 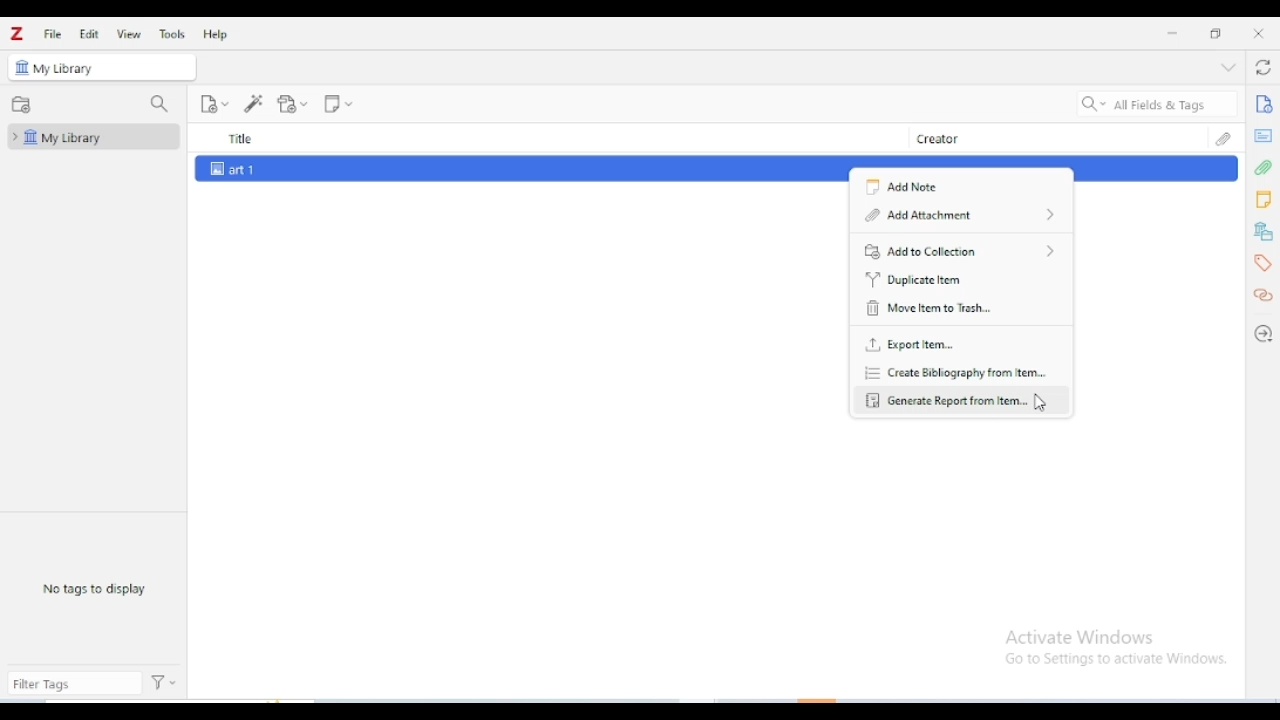 I want to click on attachments, so click(x=1264, y=169).